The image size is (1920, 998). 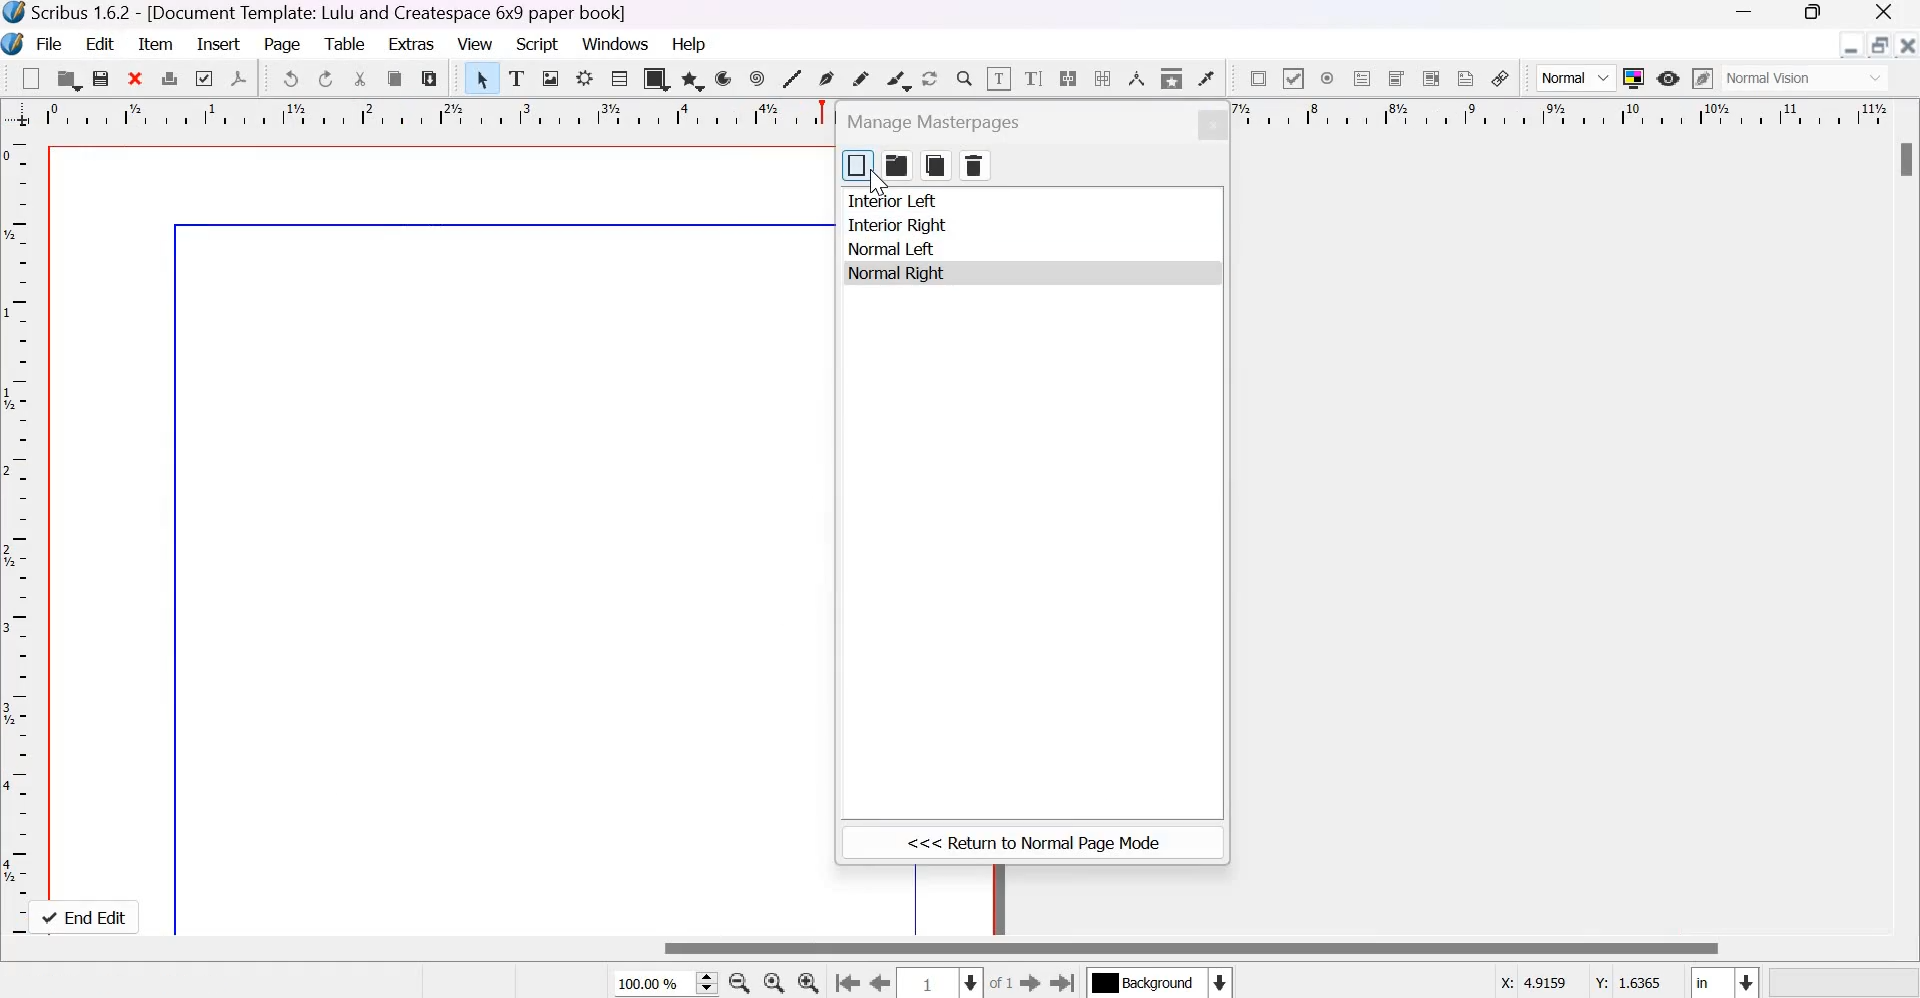 I want to click on copy, so click(x=396, y=79).